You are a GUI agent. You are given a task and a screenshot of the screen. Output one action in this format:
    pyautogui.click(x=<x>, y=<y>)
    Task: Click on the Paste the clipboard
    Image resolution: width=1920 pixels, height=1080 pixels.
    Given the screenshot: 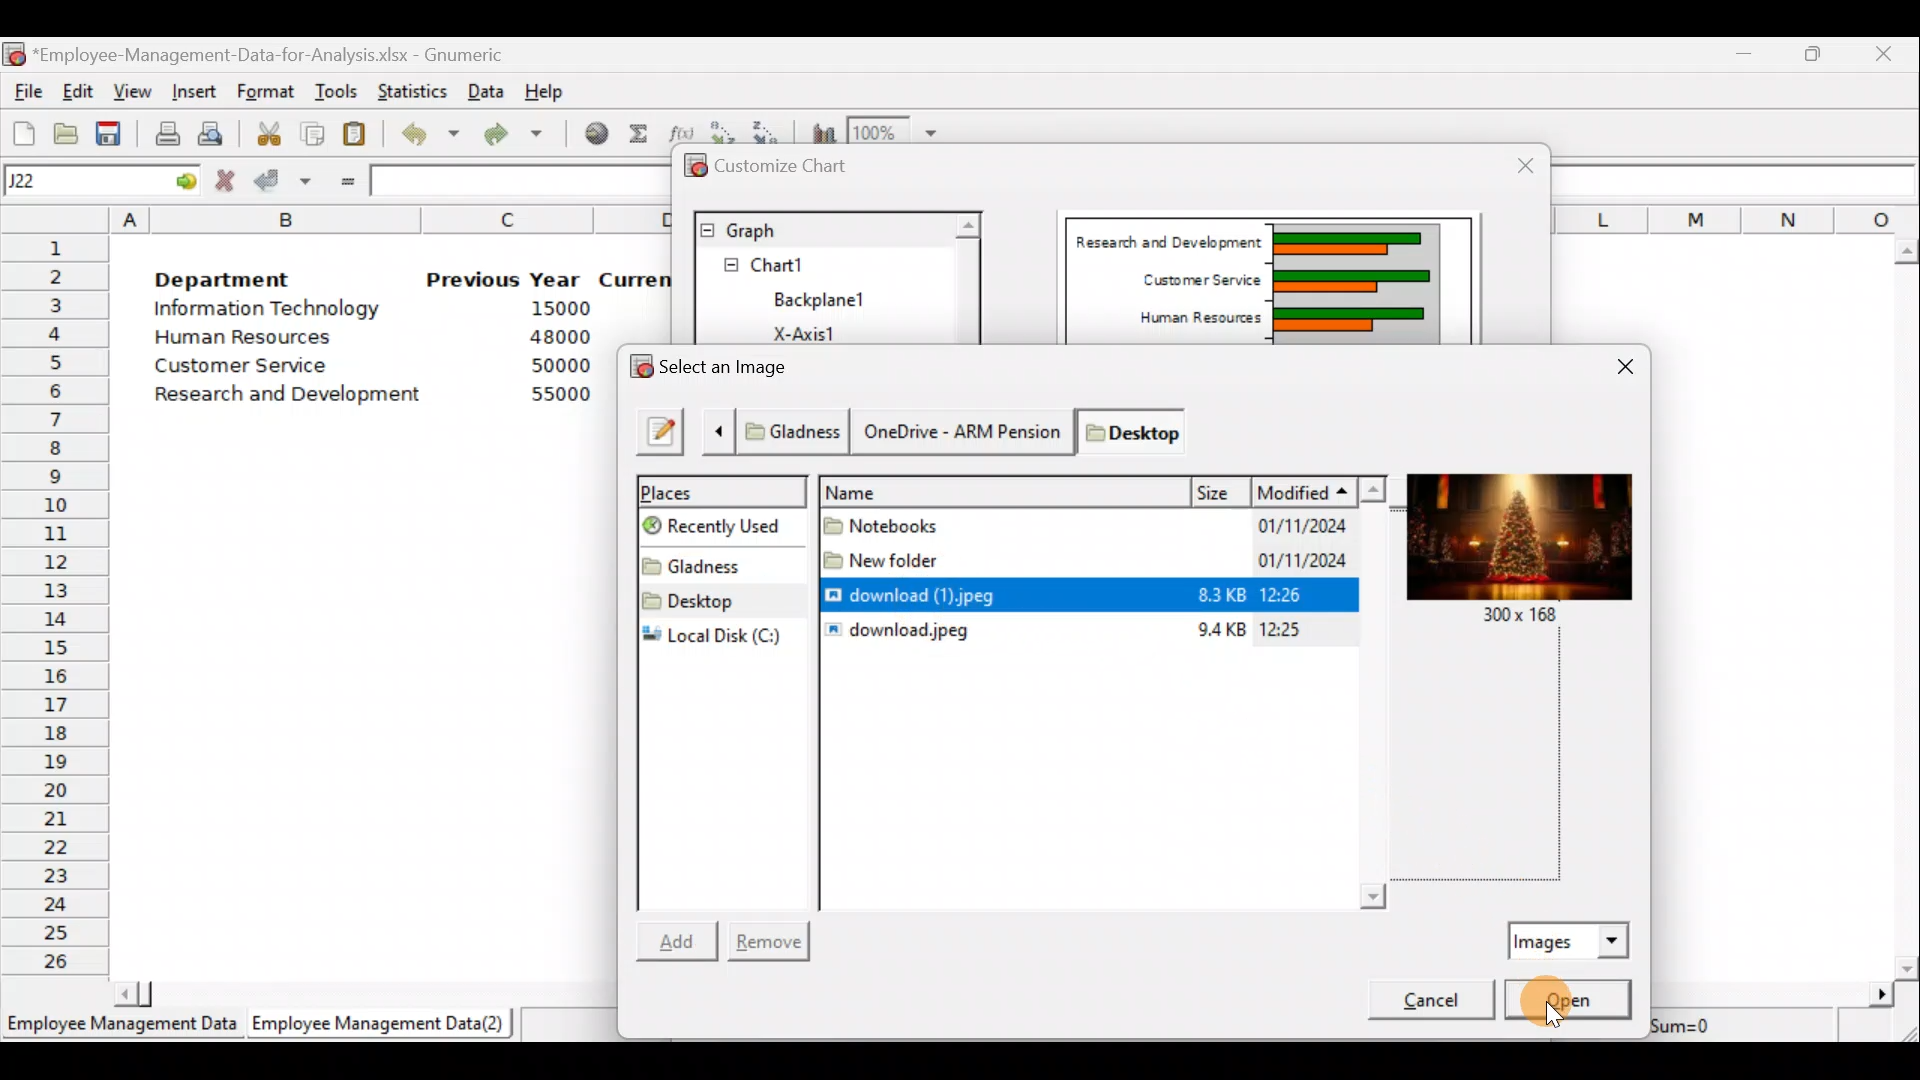 What is the action you would take?
    pyautogui.click(x=360, y=136)
    